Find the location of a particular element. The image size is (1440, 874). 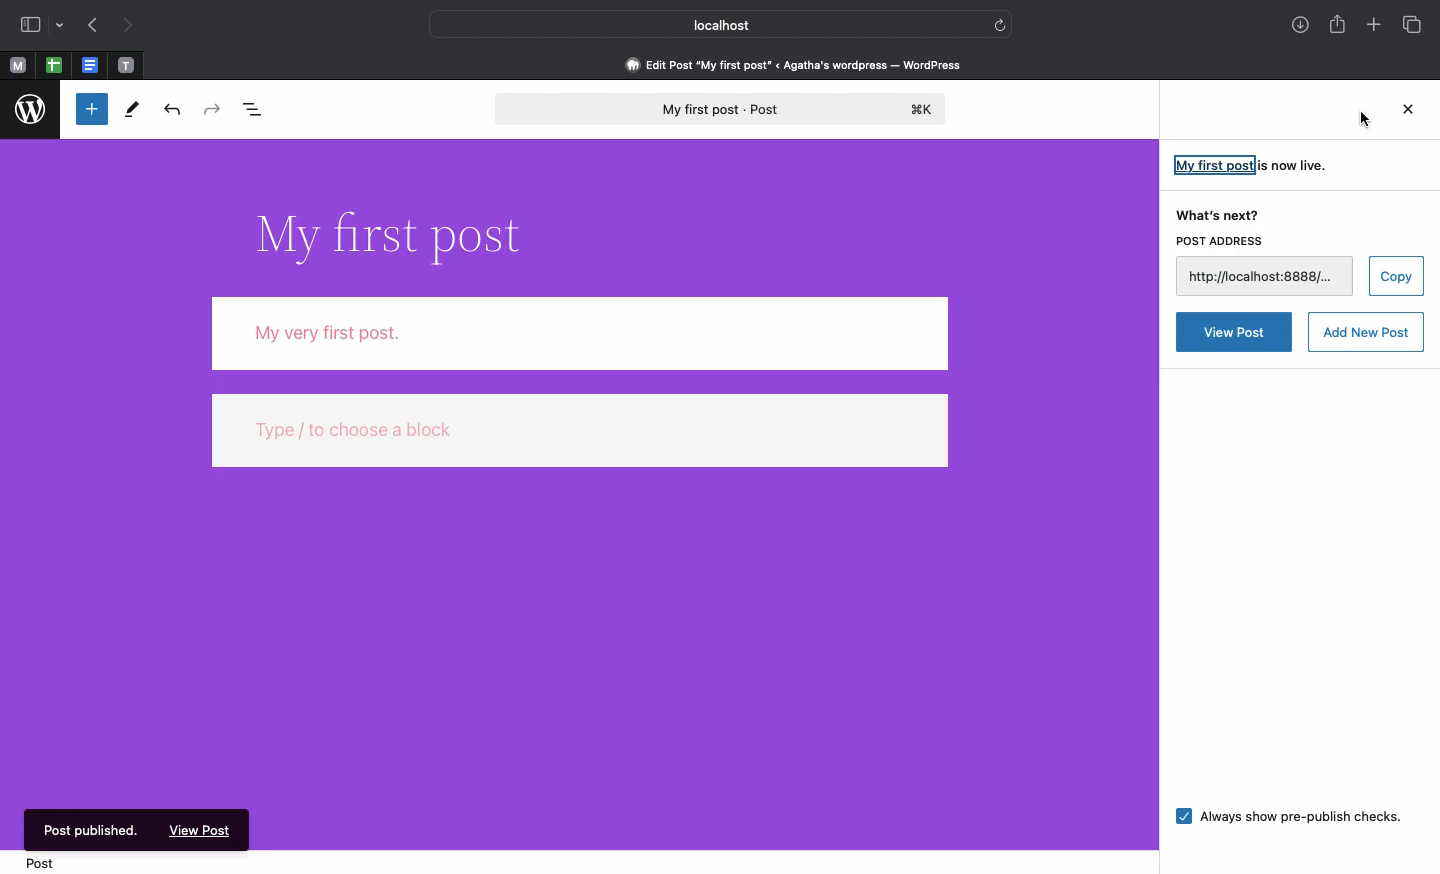

Post address is located at coordinates (1223, 242).